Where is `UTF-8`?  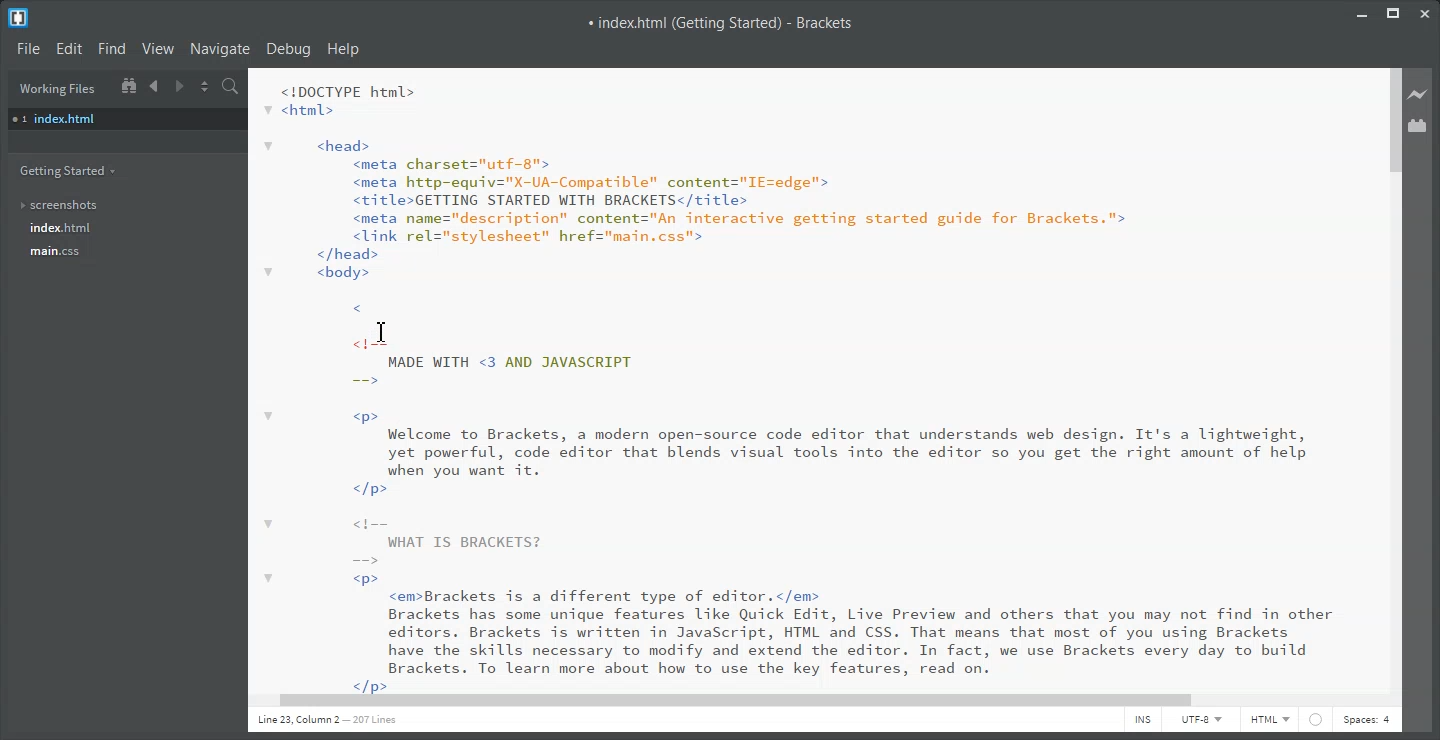 UTF-8 is located at coordinates (1203, 721).